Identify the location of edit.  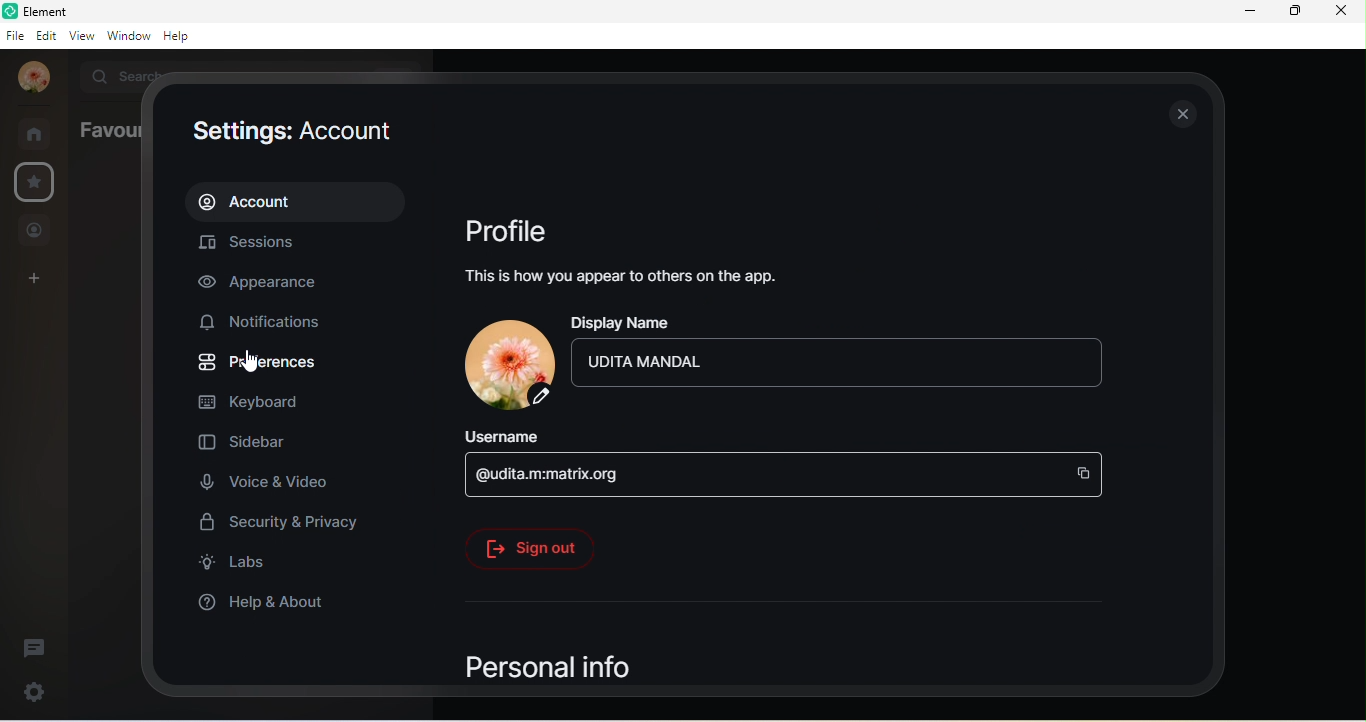
(47, 36).